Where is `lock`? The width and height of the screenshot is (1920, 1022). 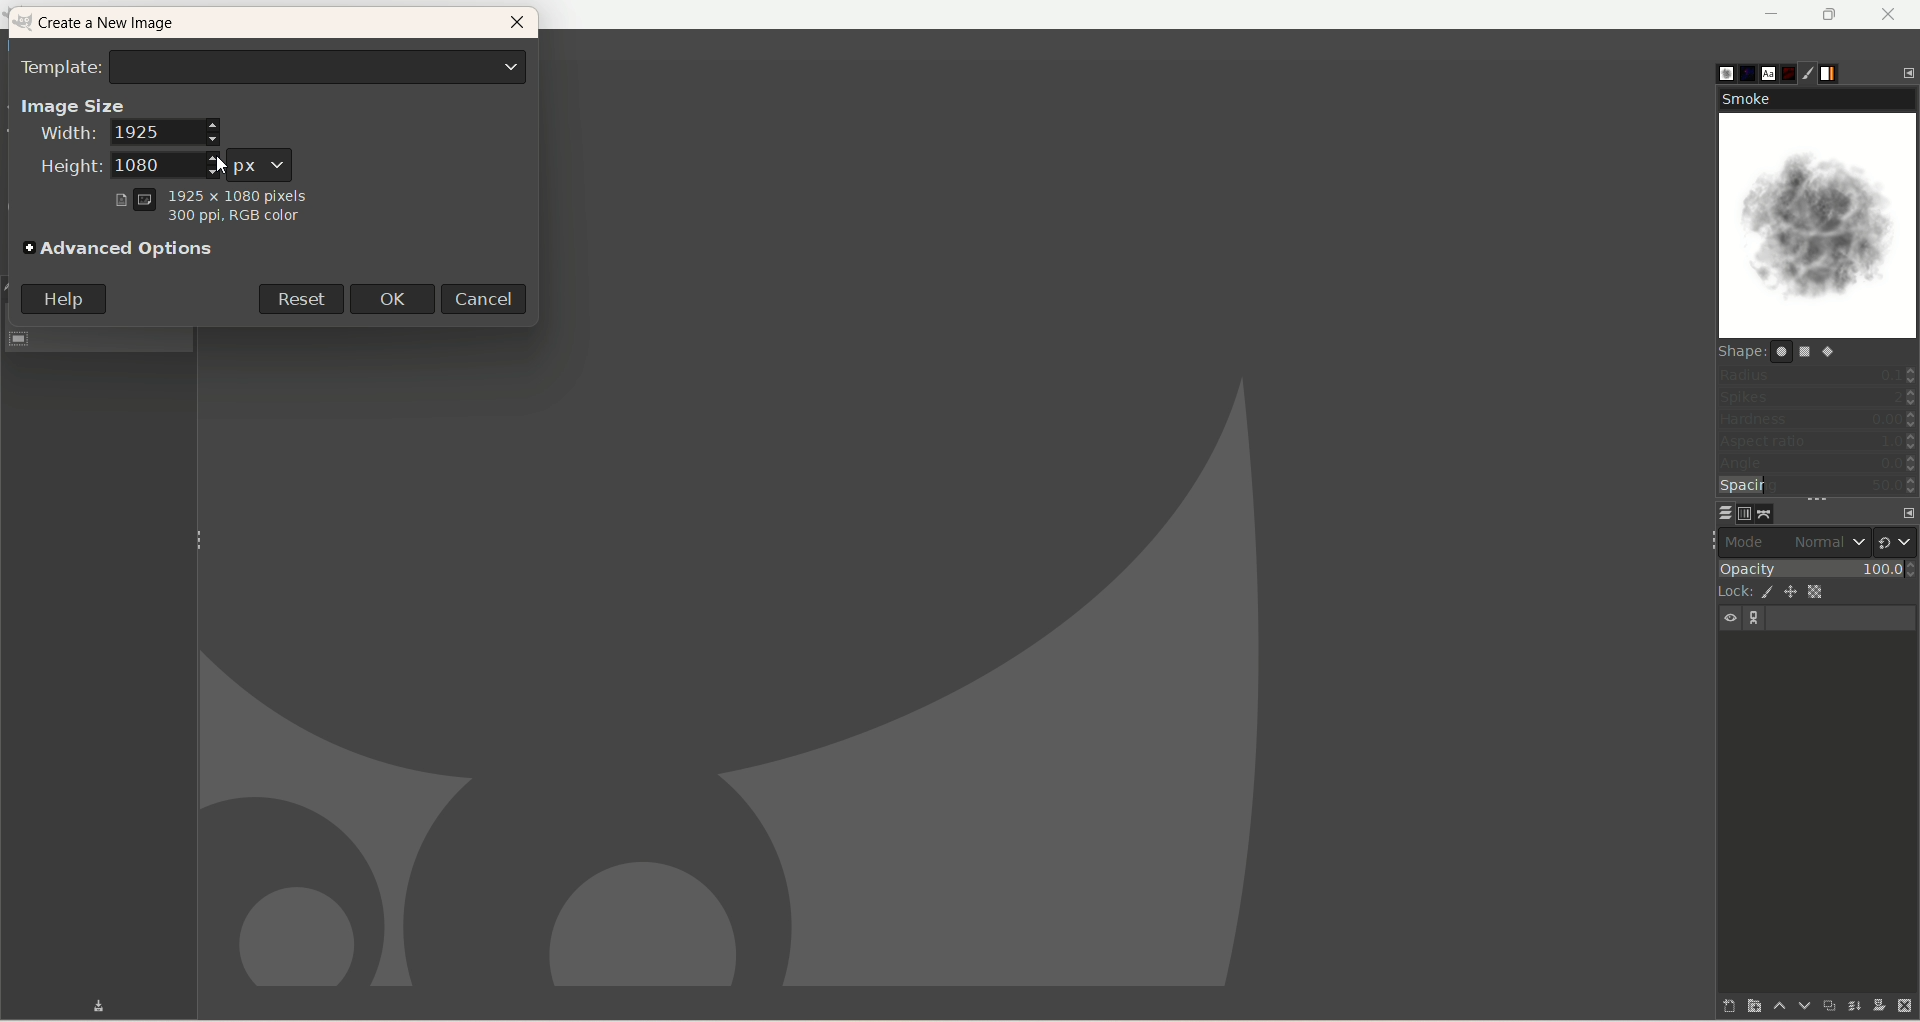
lock is located at coordinates (1730, 590).